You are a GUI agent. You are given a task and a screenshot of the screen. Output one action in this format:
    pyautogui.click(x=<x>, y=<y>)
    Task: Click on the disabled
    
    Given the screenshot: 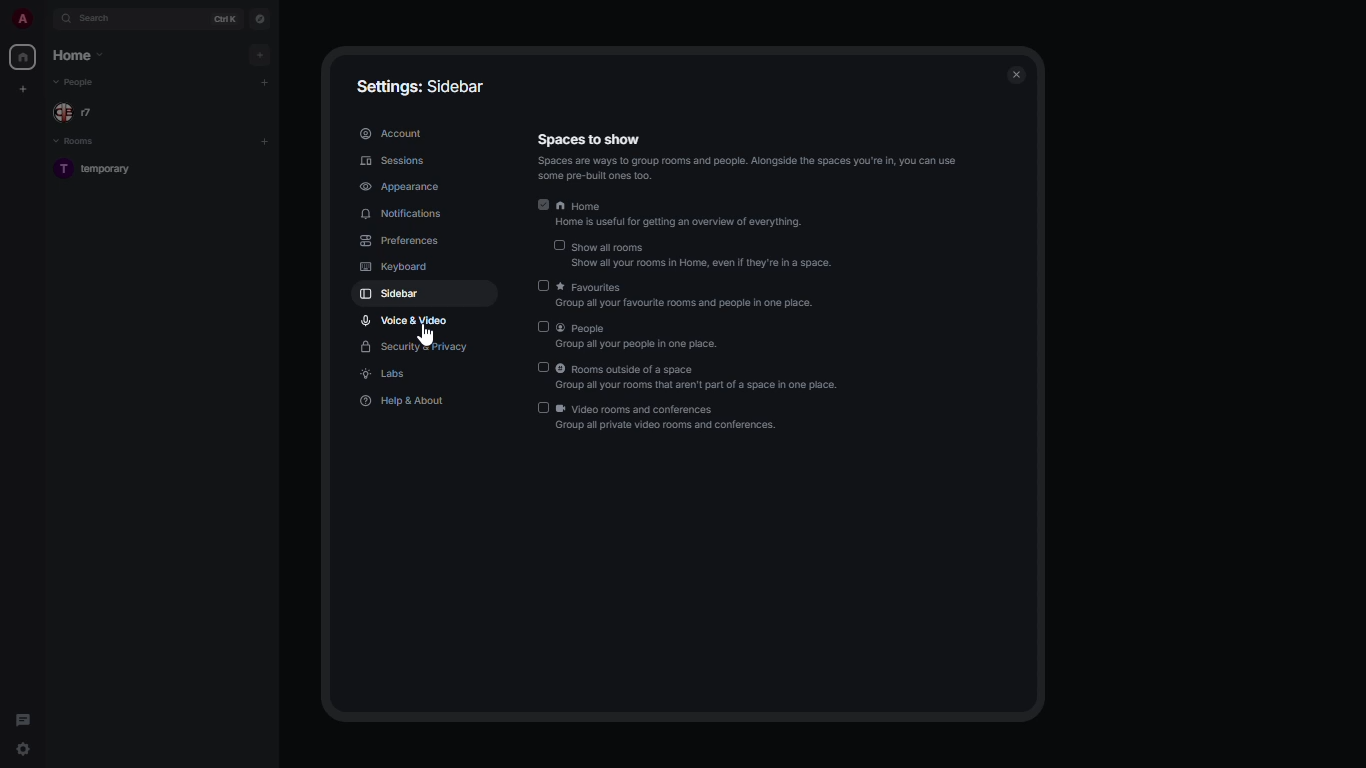 What is the action you would take?
    pyautogui.click(x=556, y=246)
    